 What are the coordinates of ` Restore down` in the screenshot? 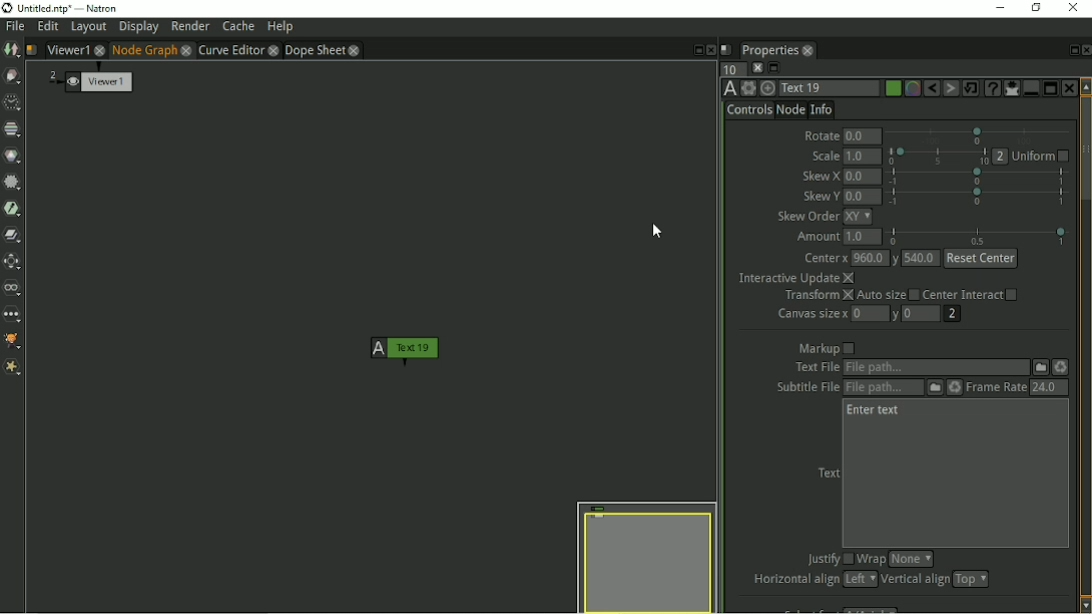 It's located at (1036, 8).